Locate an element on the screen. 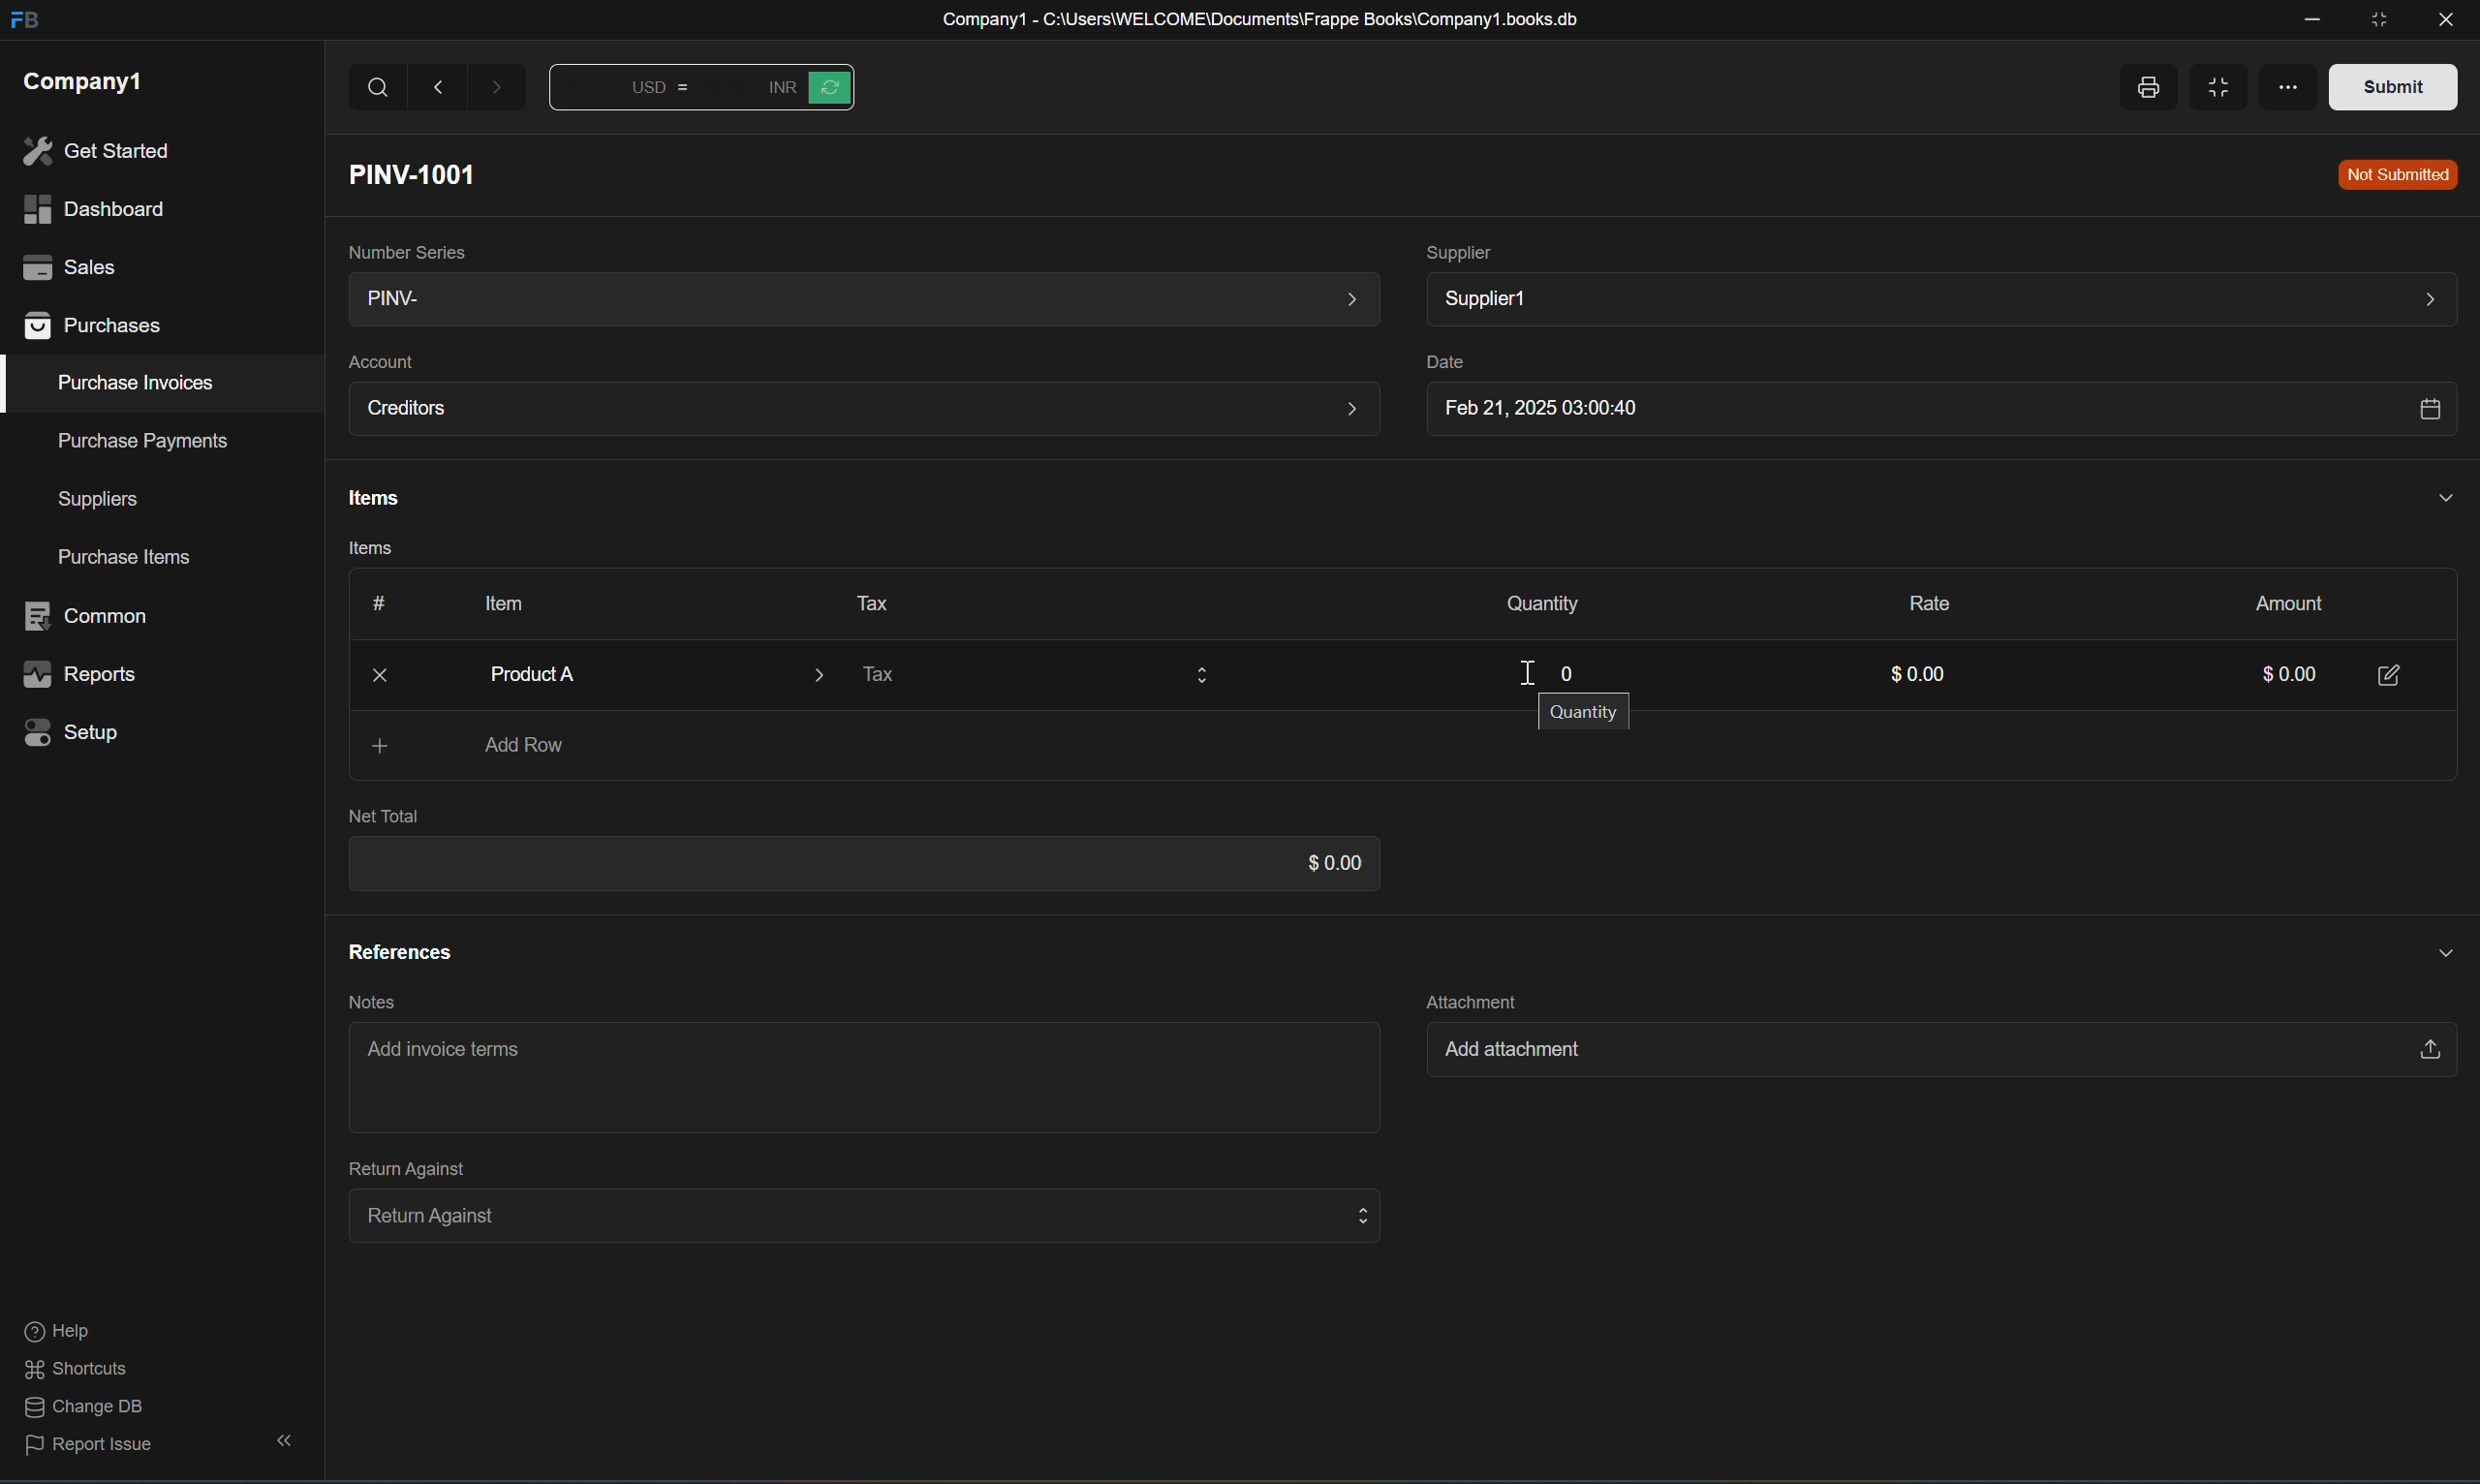 The image size is (2480, 1484). Items is located at coordinates (368, 499).